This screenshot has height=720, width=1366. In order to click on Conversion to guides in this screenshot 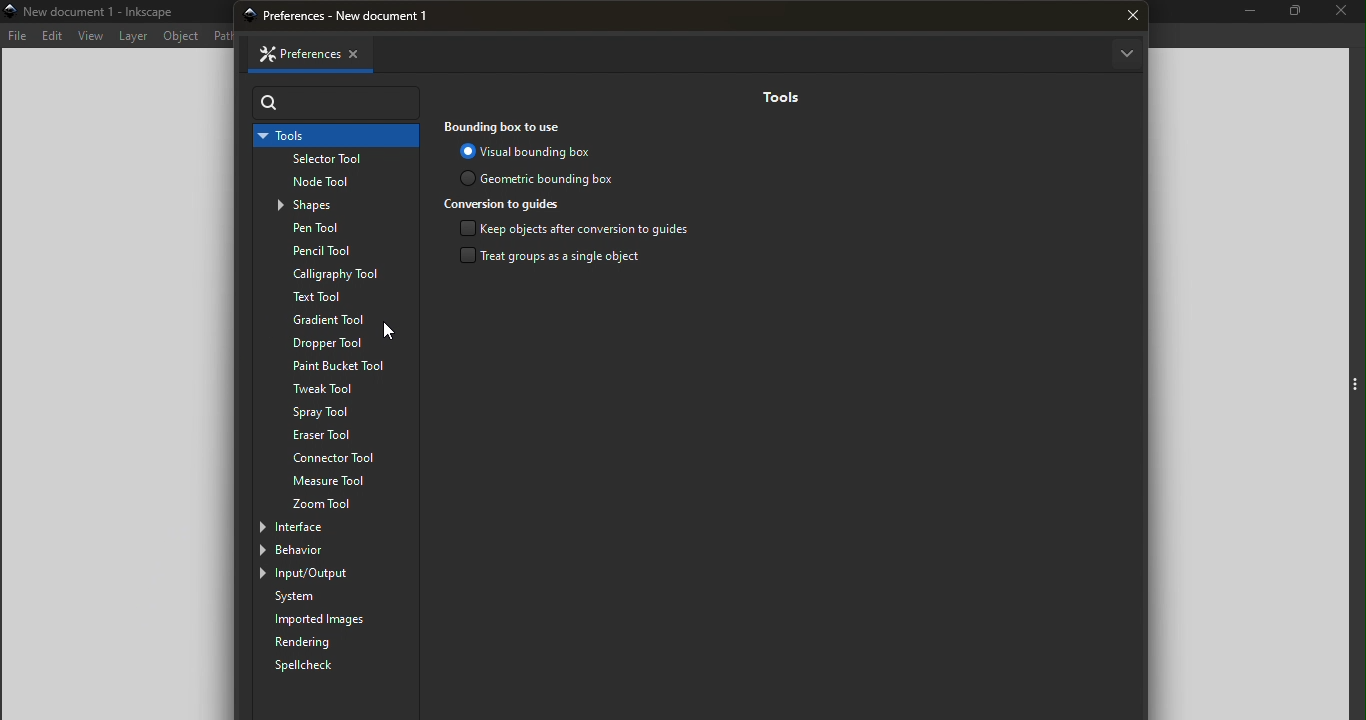, I will do `click(507, 204)`.